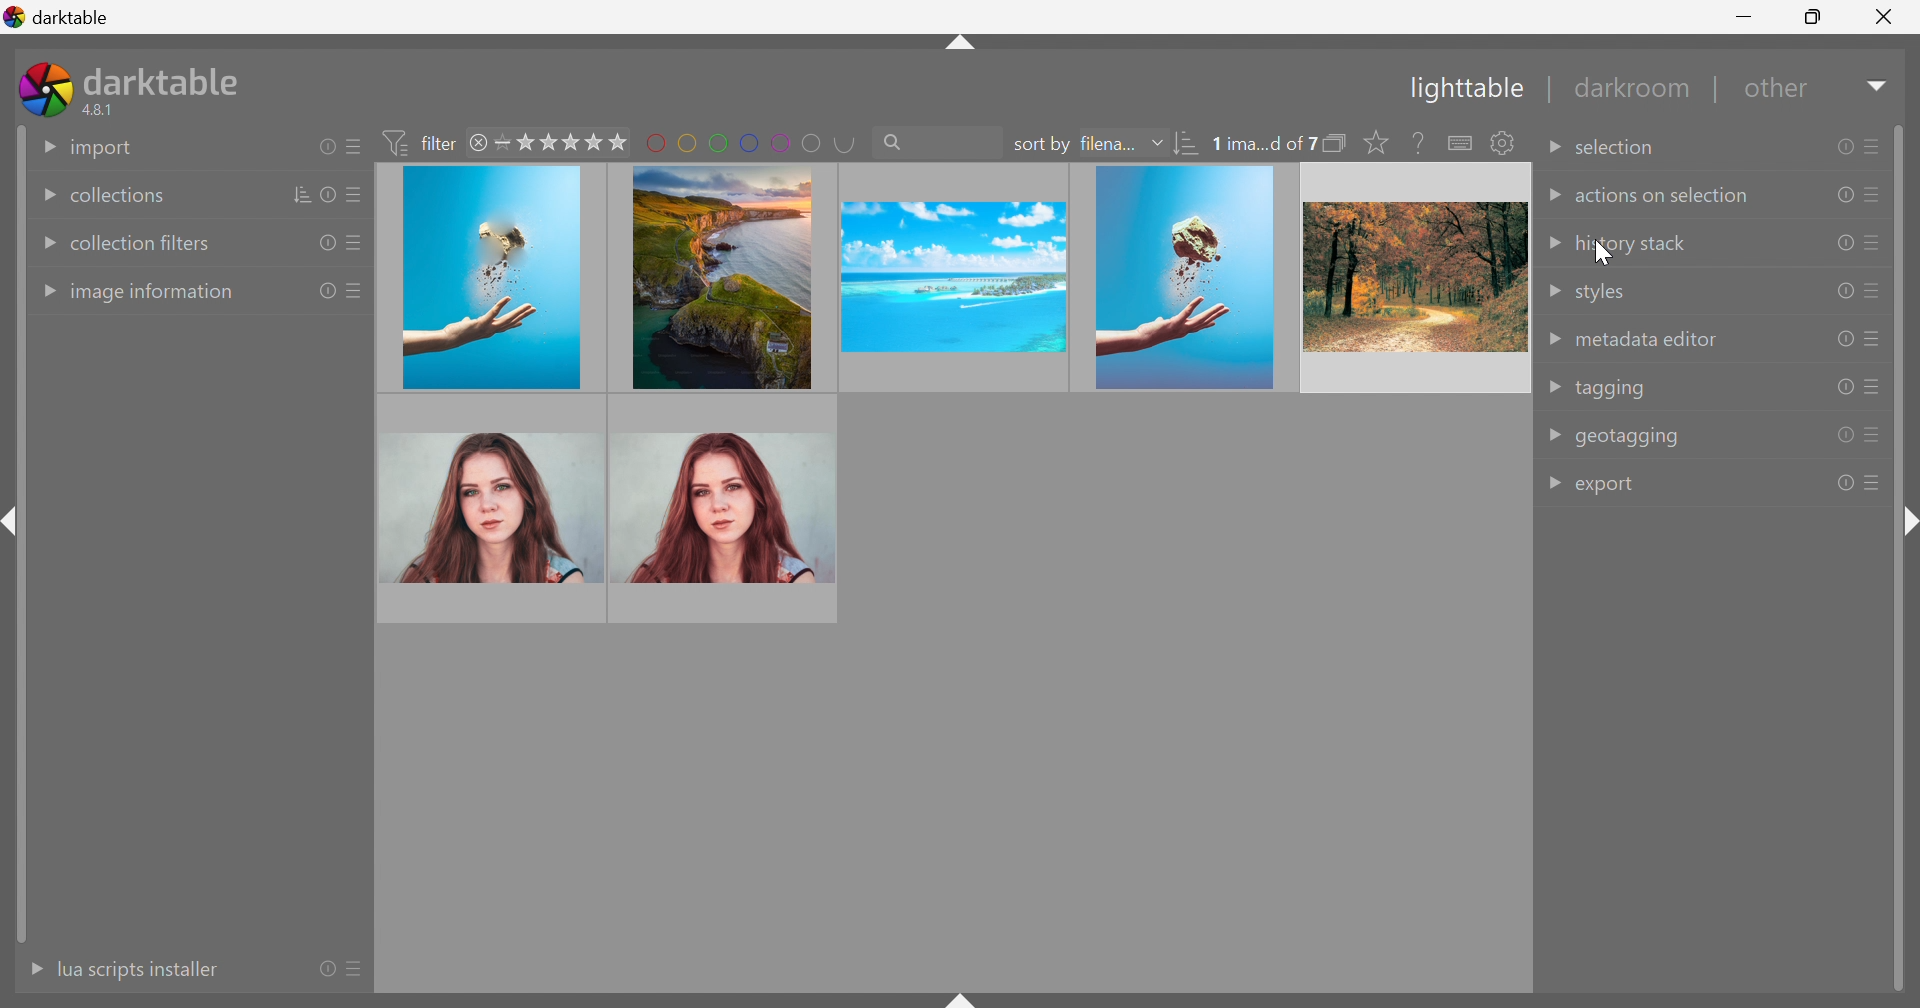 Image resolution: width=1920 pixels, height=1008 pixels. Describe the element at coordinates (493, 508) in the screenshot. I see `image` at that location.